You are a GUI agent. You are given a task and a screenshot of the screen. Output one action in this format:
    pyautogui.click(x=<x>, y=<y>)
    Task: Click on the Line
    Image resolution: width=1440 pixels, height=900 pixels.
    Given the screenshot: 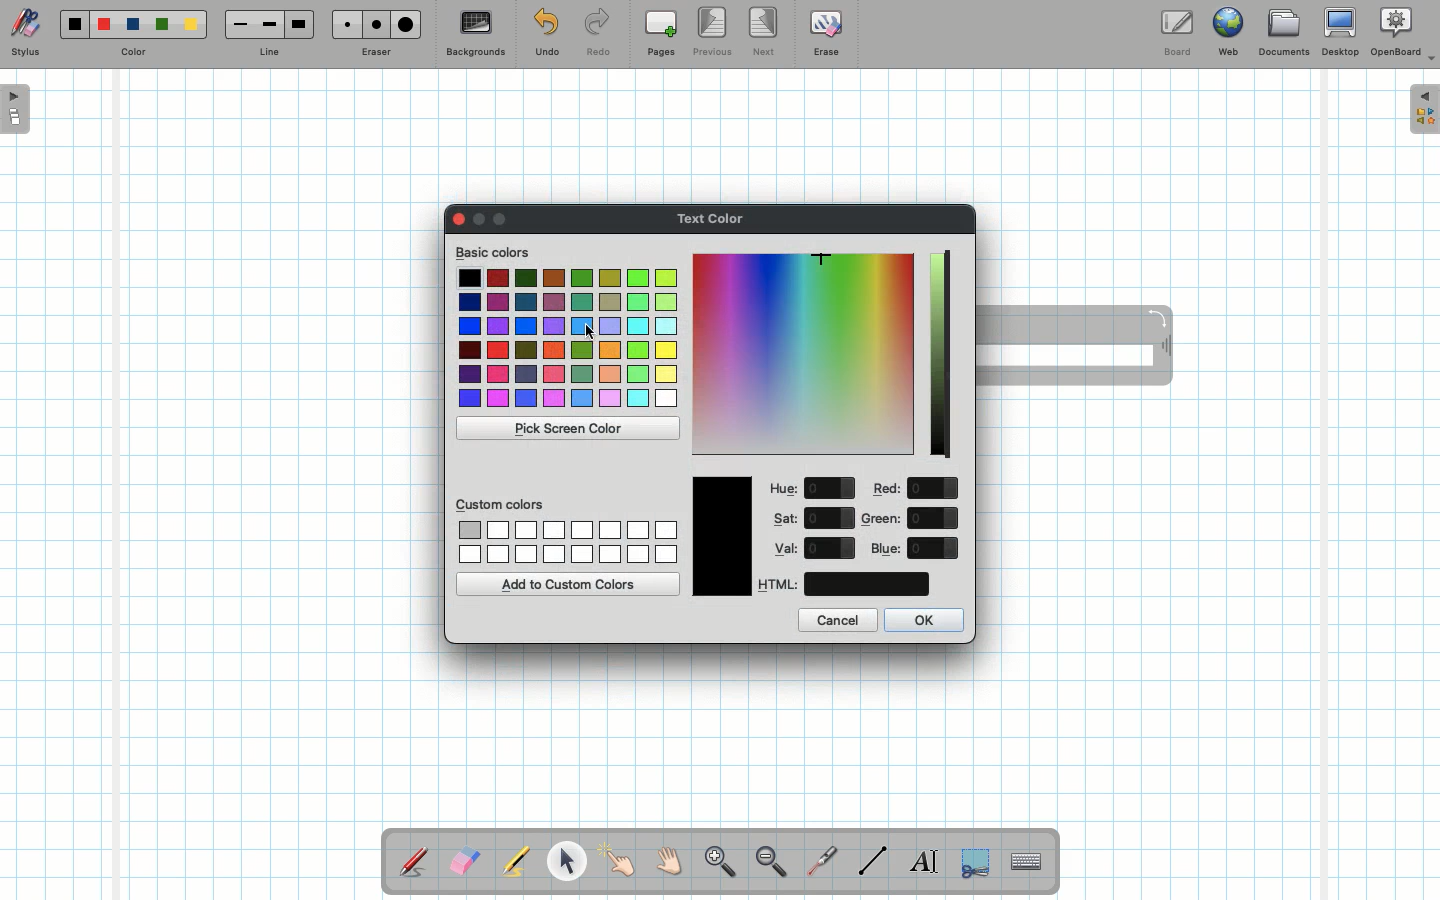 What is the action you would take?
    pyautogui.click(x=269, y=53)
    